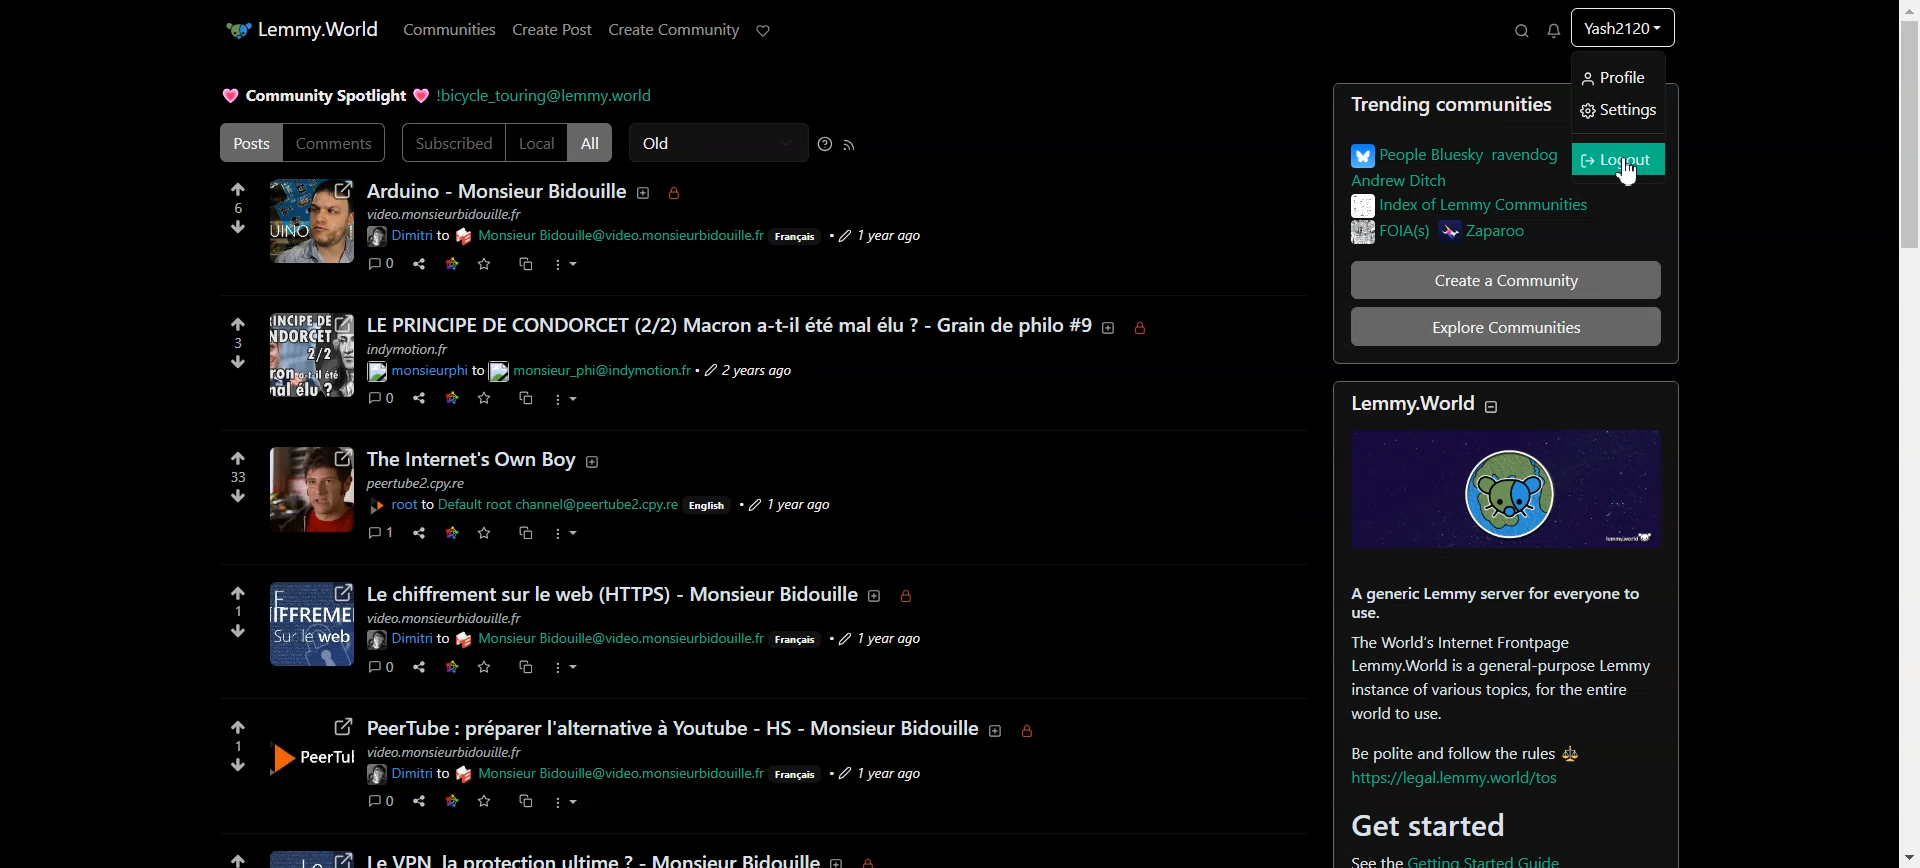  Describe the element at coordinates (310, 627) in the screenshot. I see `profile picture` at that location.